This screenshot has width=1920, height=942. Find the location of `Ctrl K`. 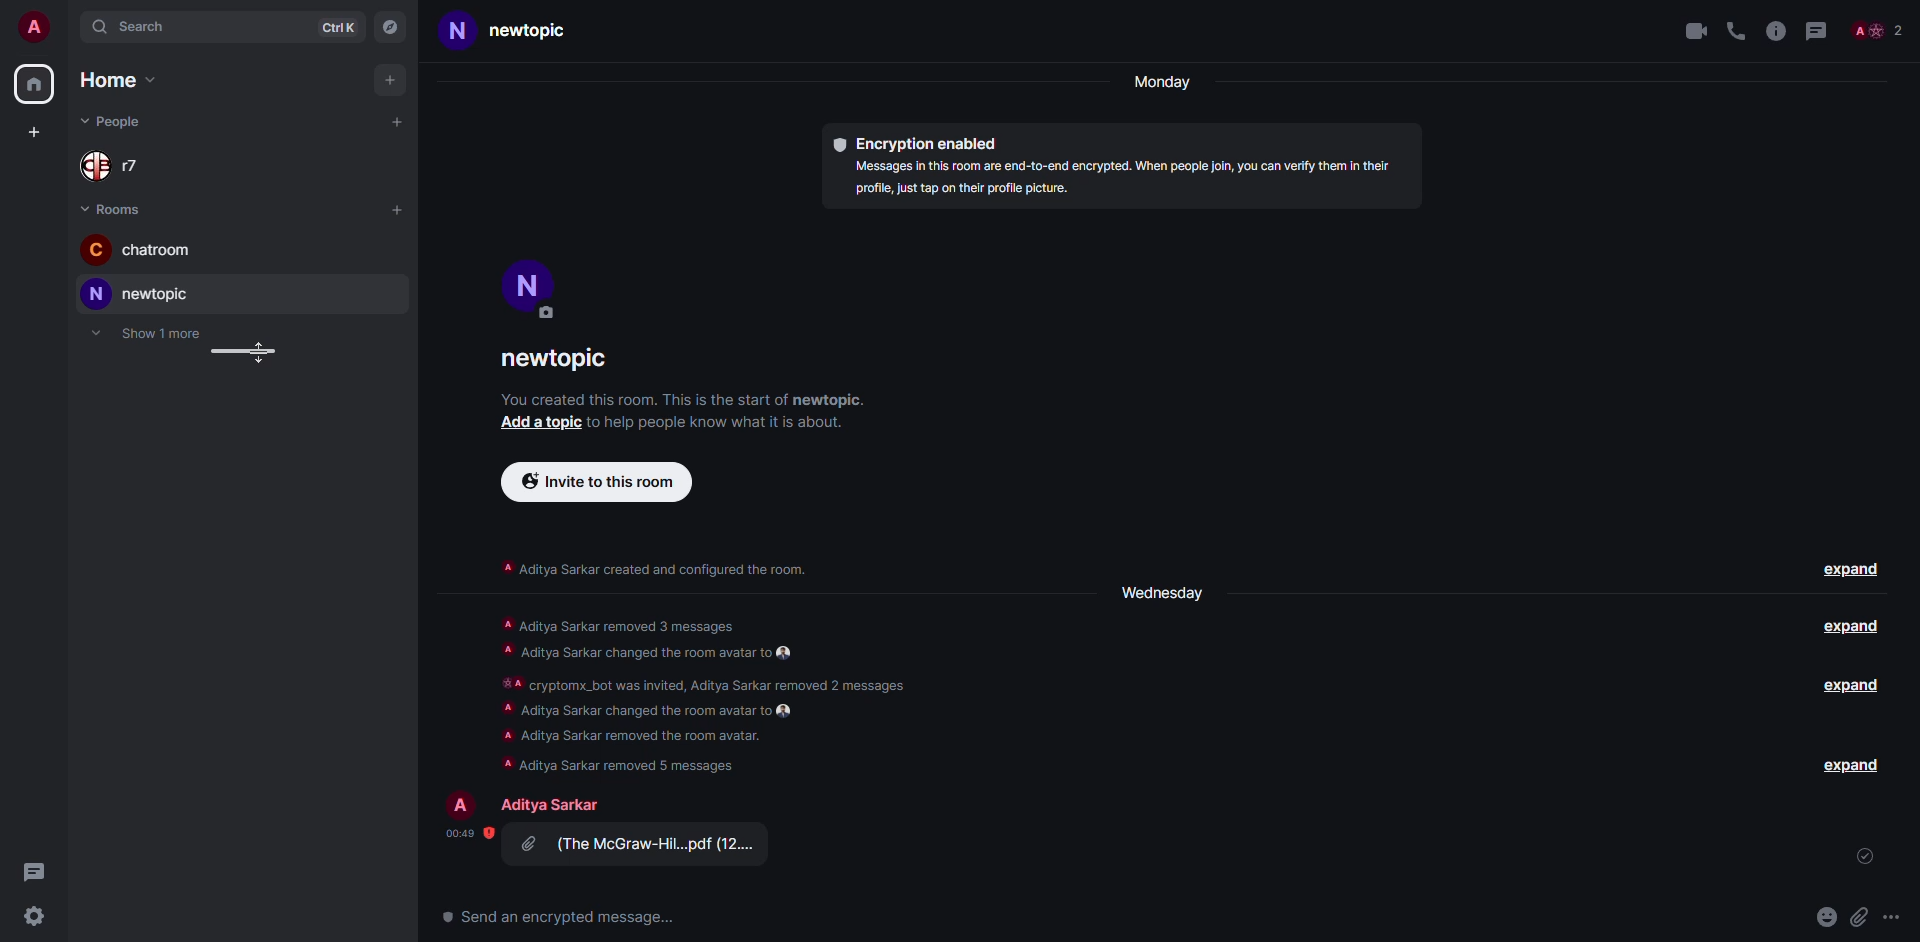

Ctrl K is located at coordinates (342, 27).